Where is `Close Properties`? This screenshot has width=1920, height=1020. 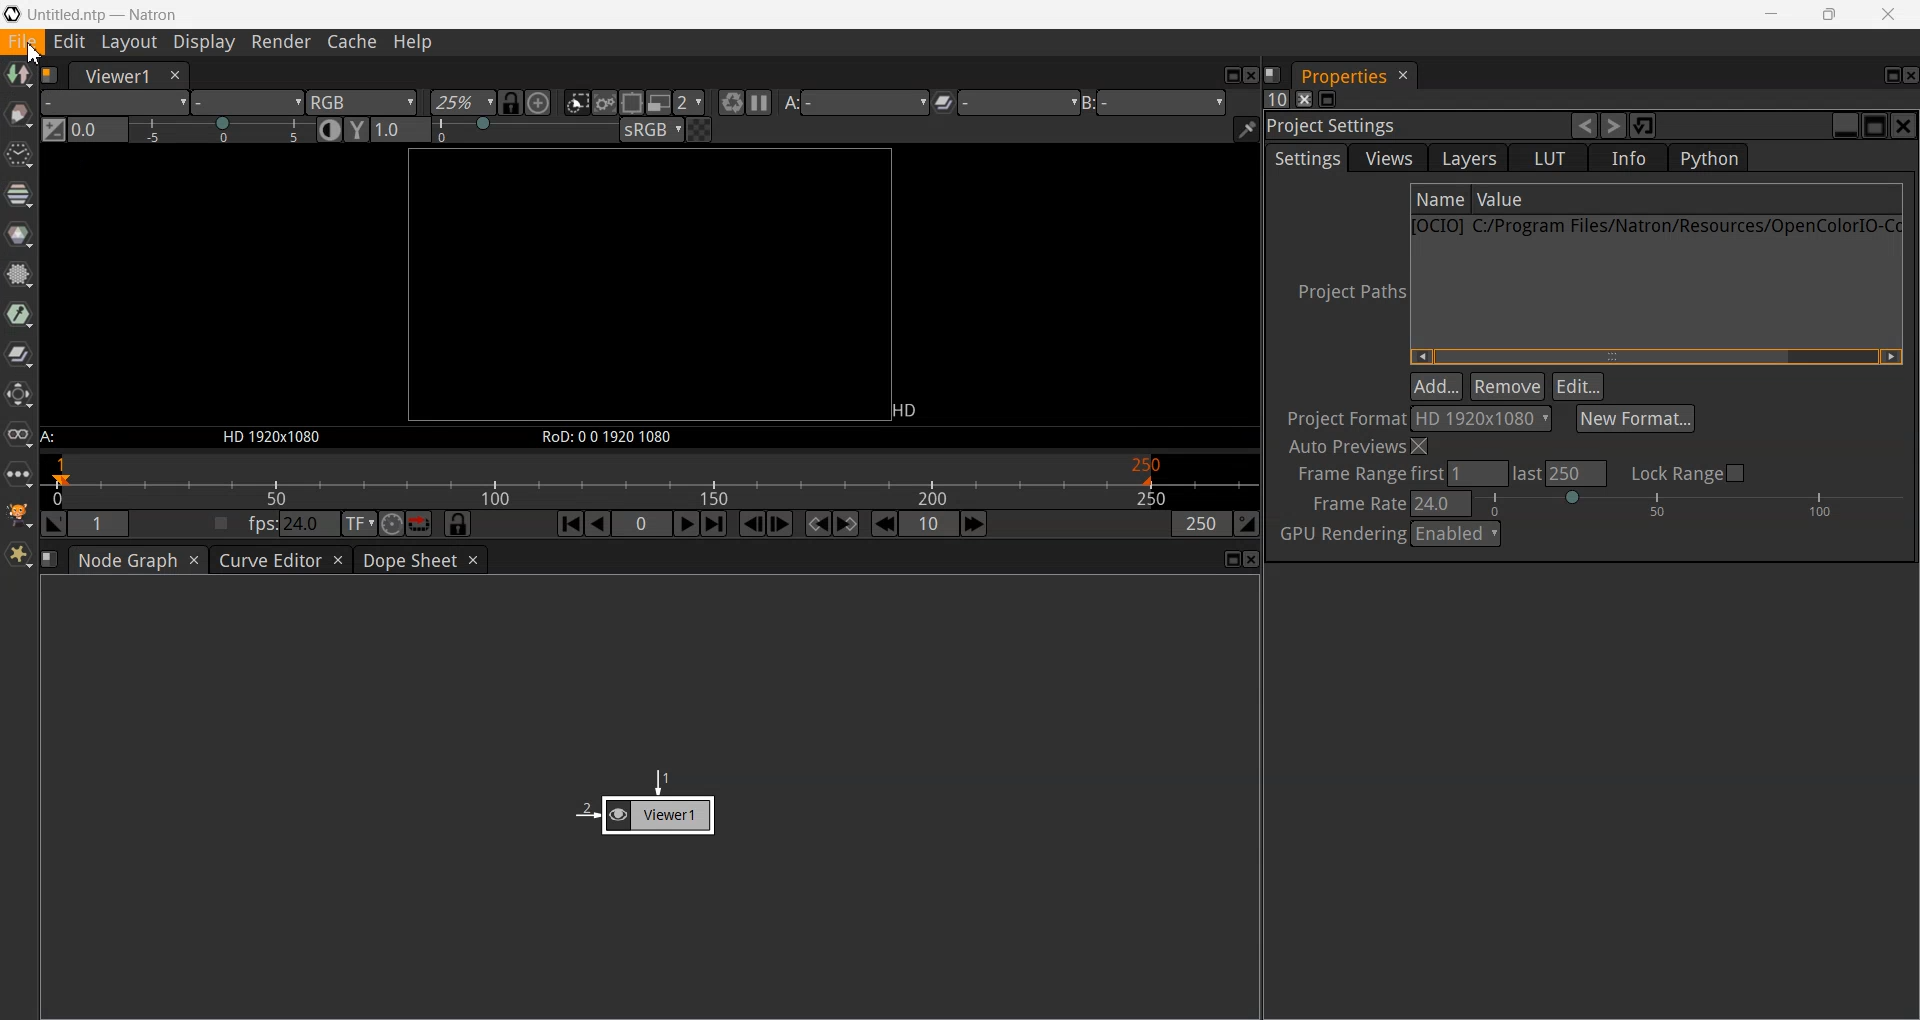 Close Properties is located at coordinates (1404, 76).